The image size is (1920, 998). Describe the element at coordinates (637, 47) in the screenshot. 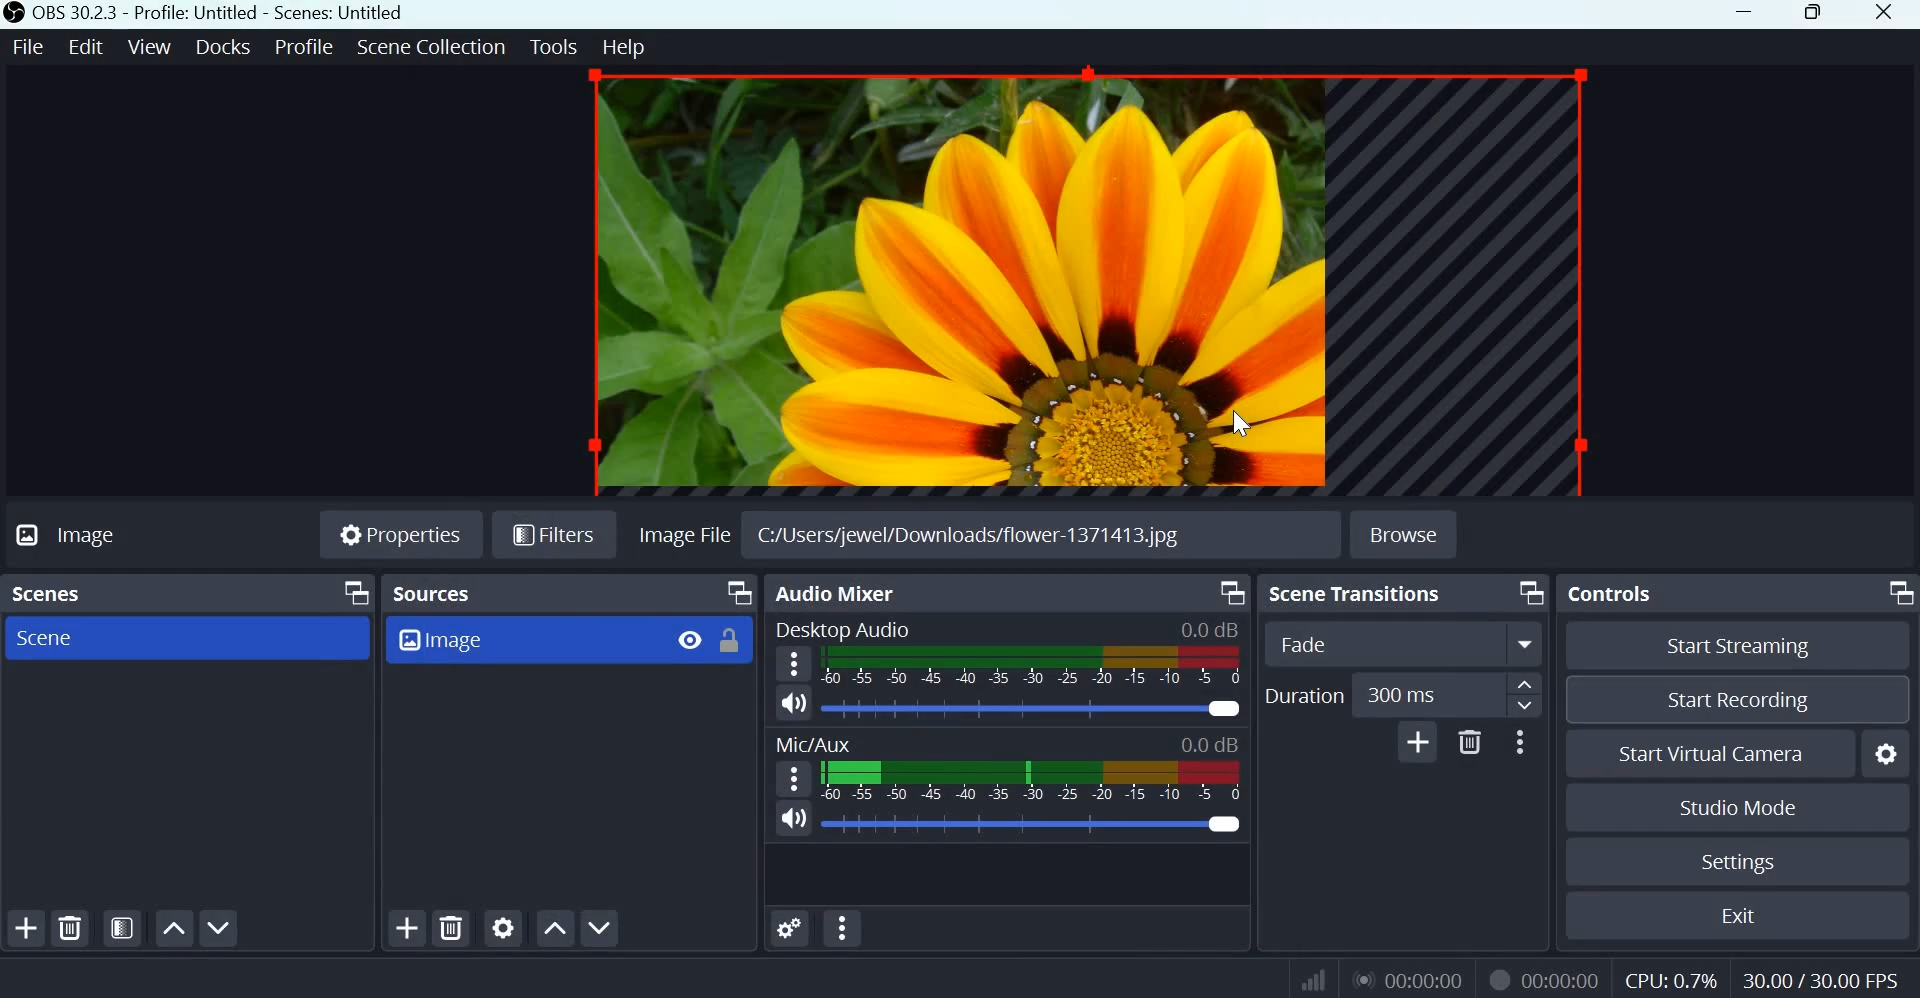

I see `Help` at that location.